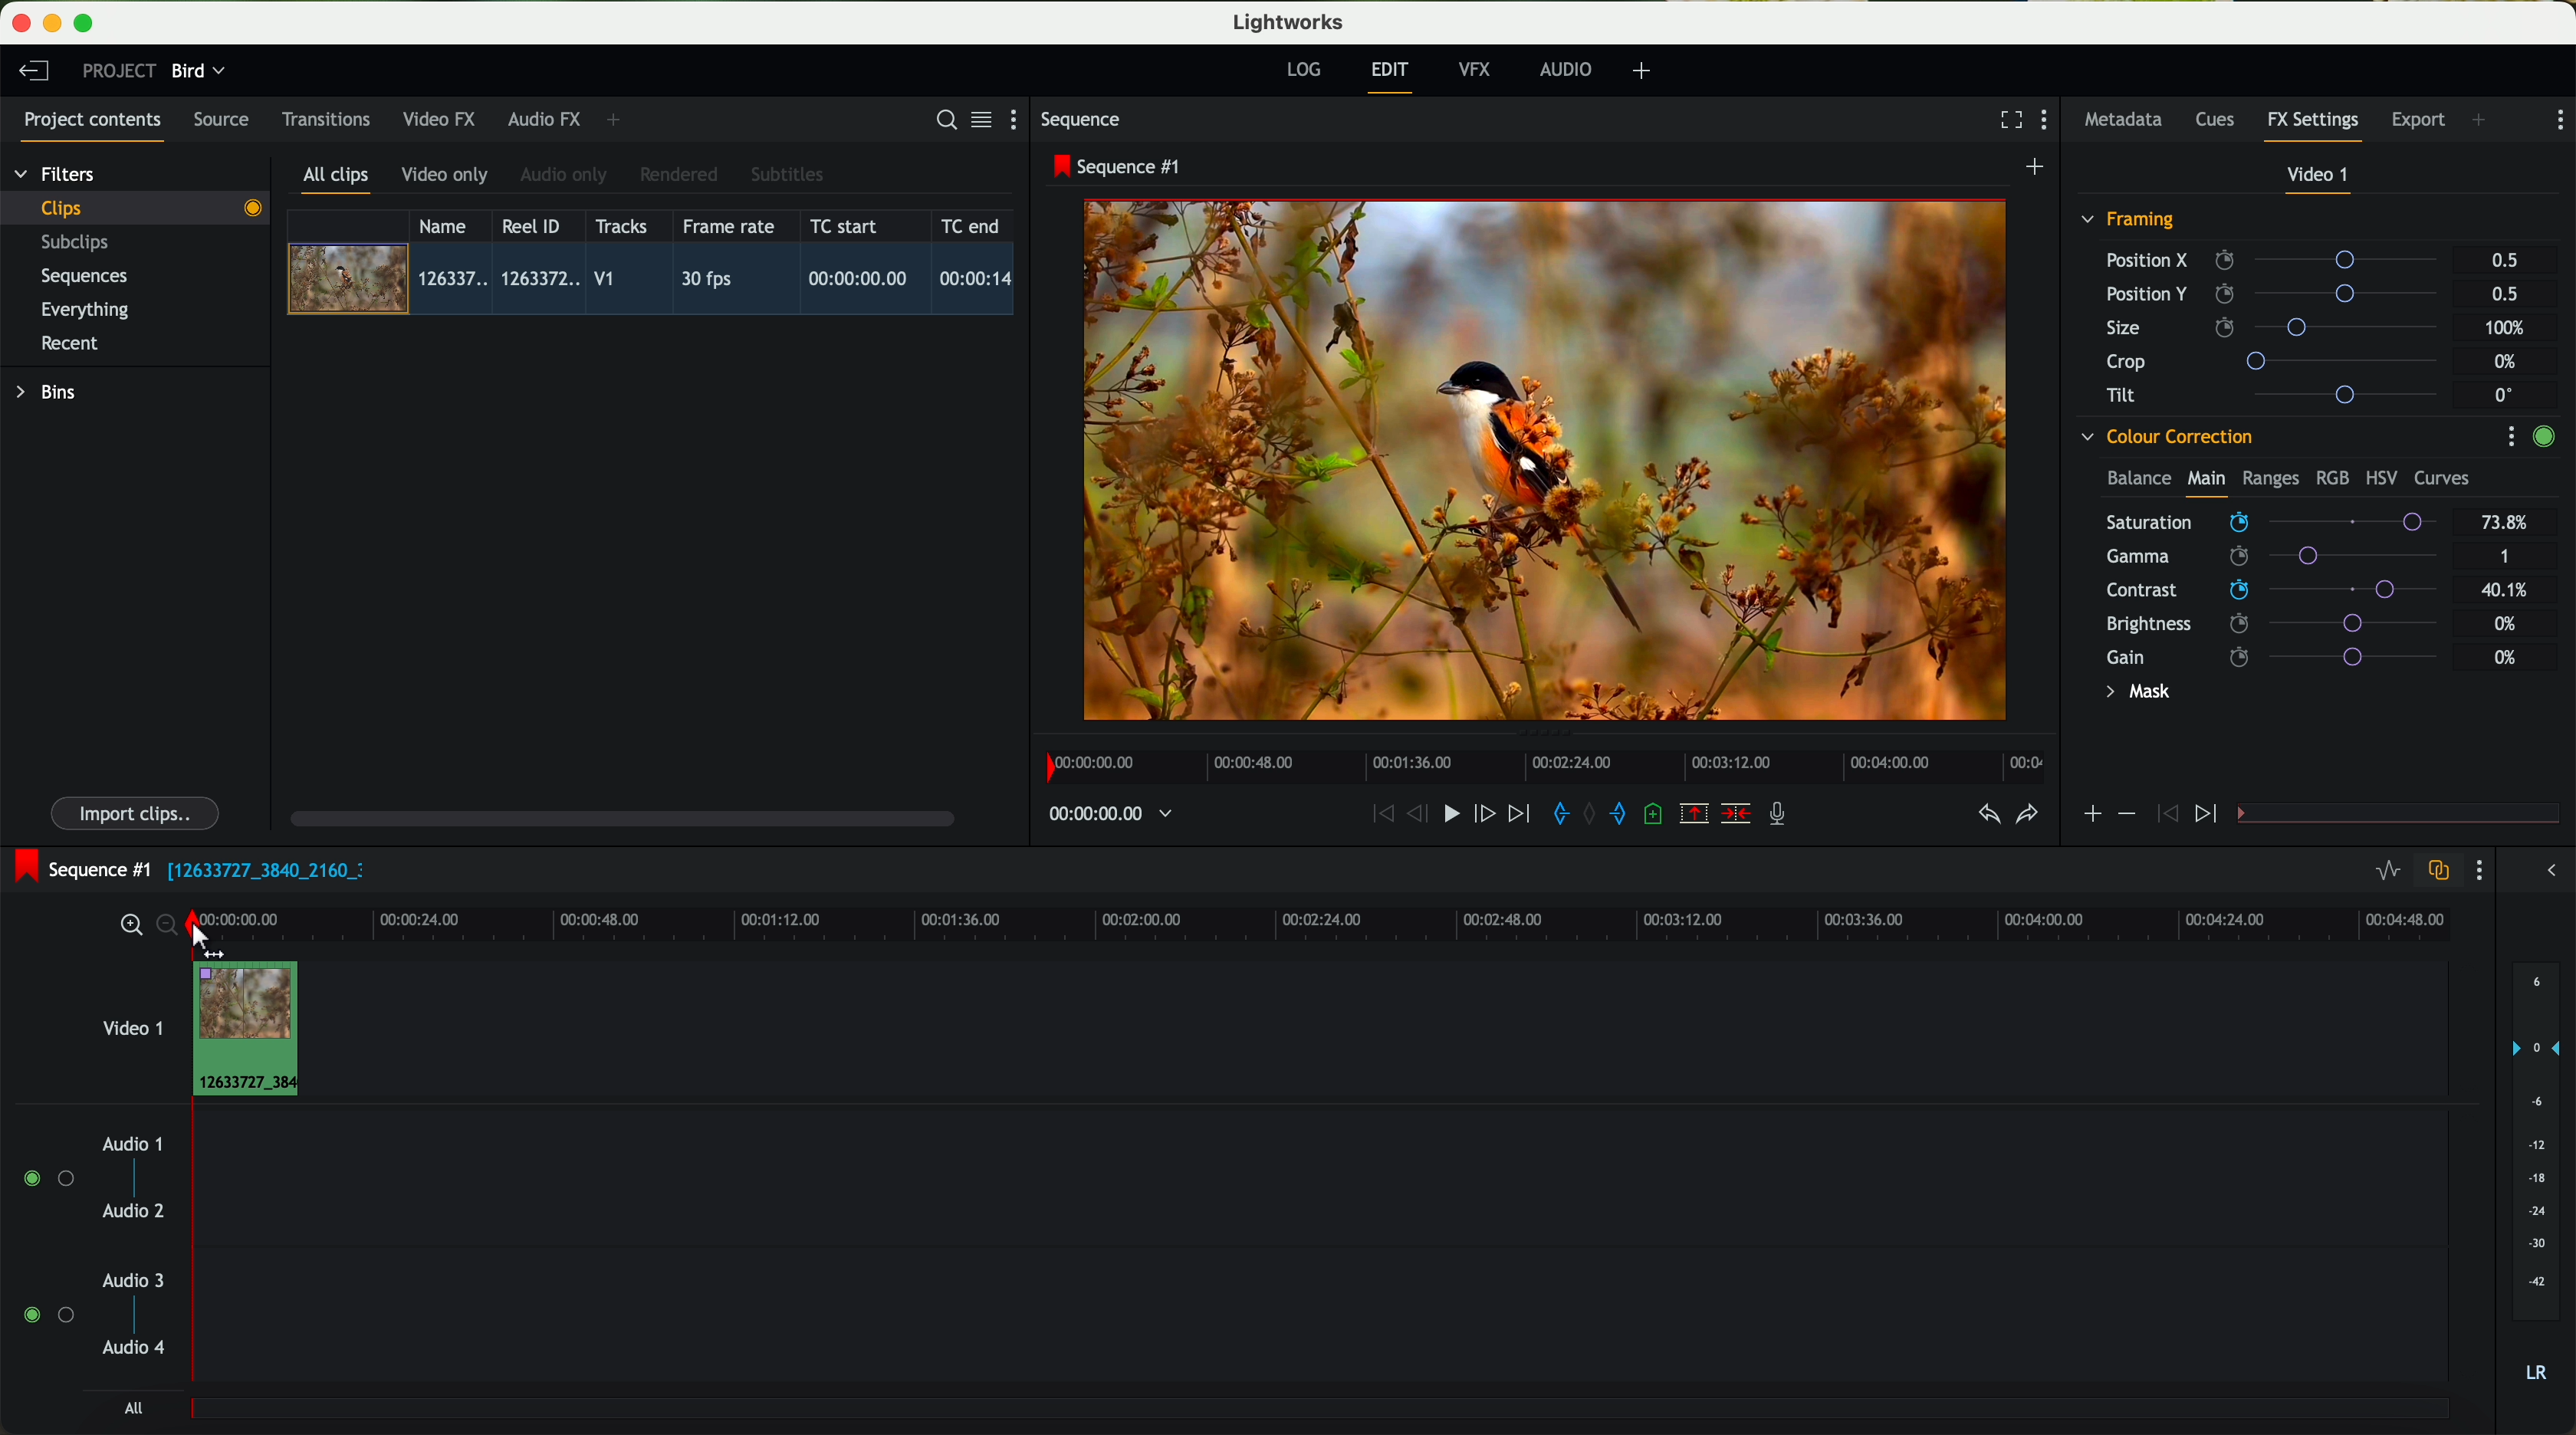 The width and height of the screenshot is (2576, 1435). Describe the element at coordinates (254, 1030) in the screenshot. I see `drag video to video track 1` at that location.